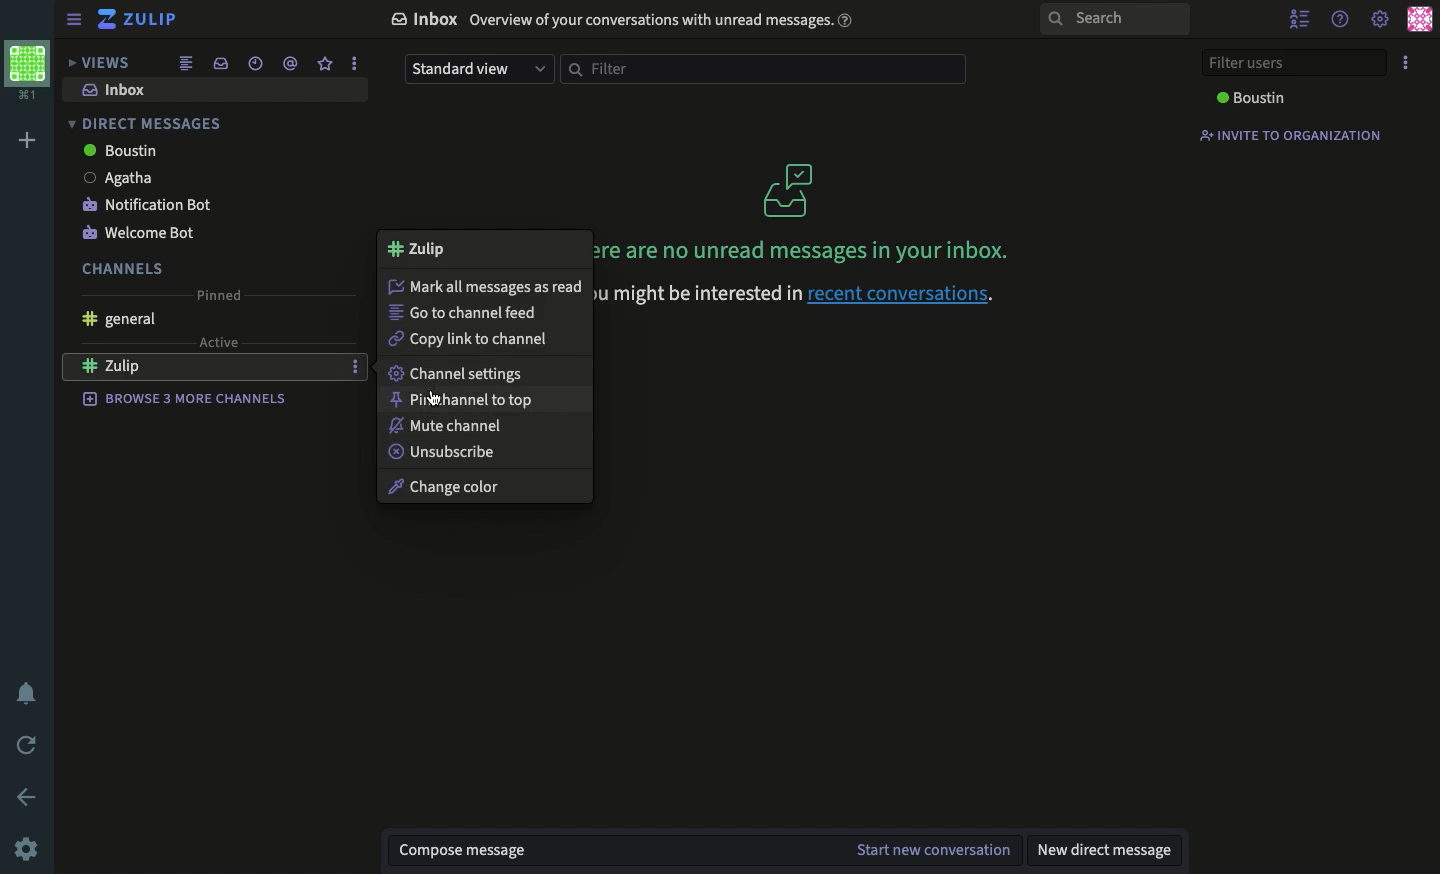  I want to click on mention, so click(290, 62).